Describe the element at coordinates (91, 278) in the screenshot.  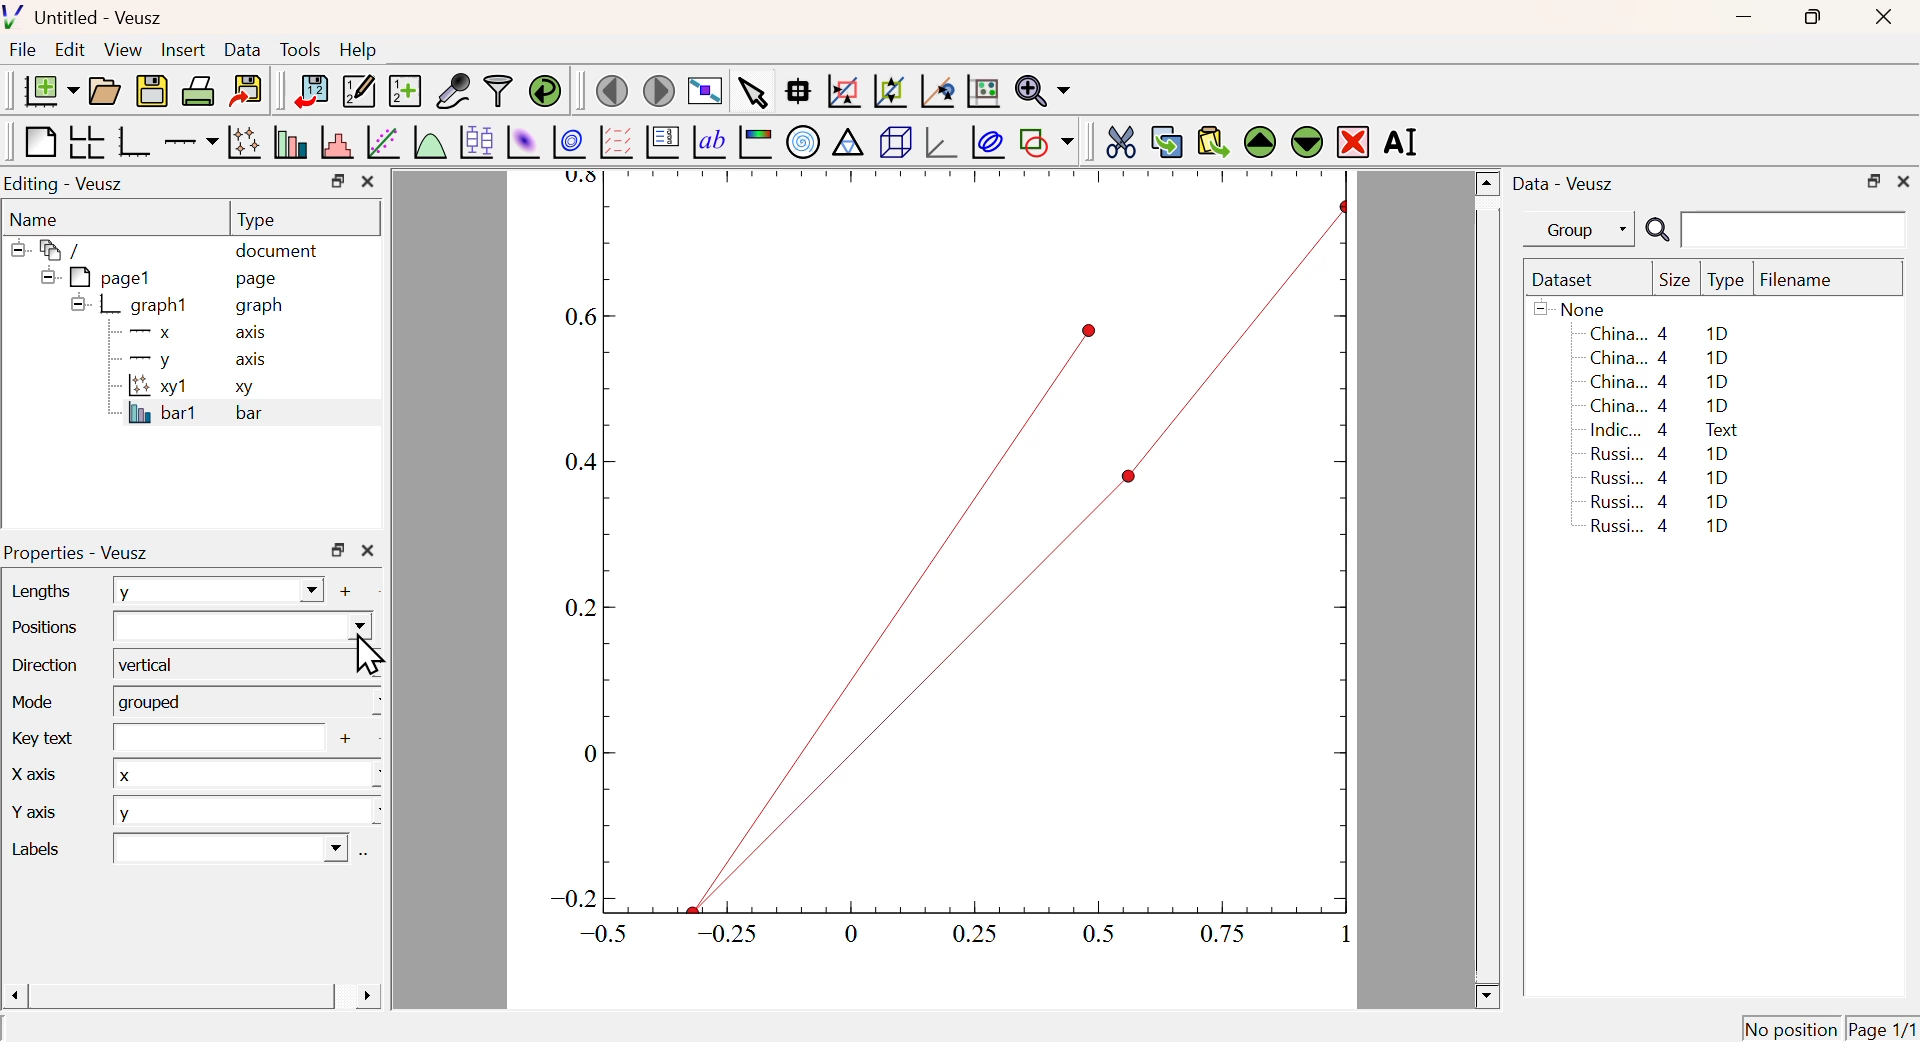
I see `pagel` at that location.